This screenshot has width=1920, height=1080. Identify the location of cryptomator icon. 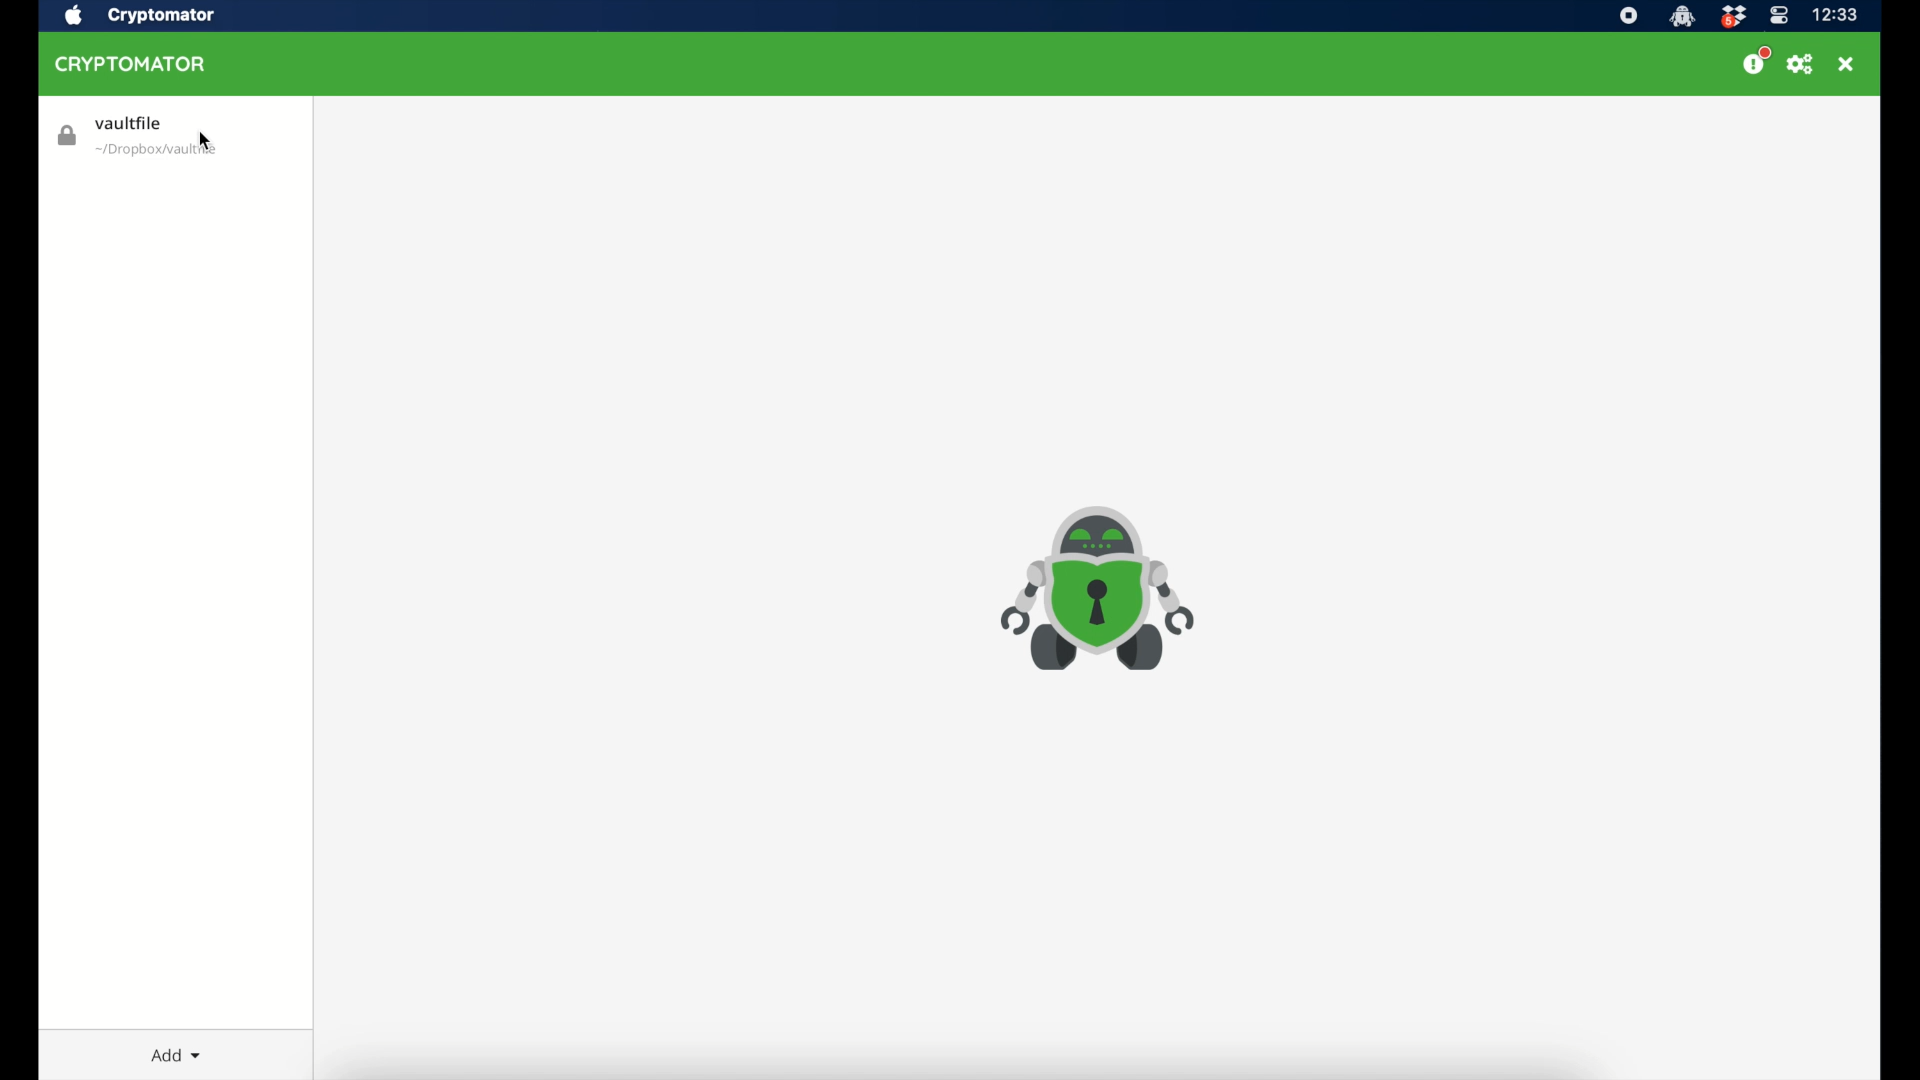
(1097, 589).